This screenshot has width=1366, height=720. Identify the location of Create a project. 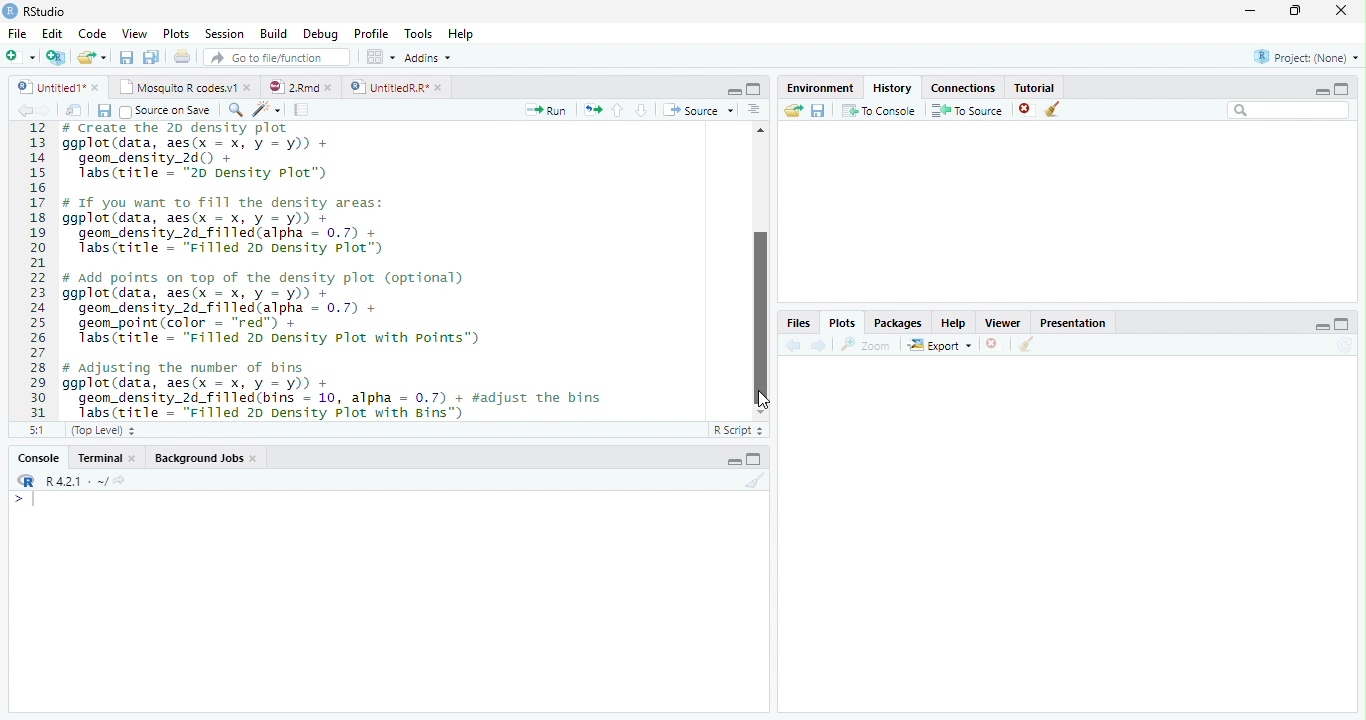
(55, 57).